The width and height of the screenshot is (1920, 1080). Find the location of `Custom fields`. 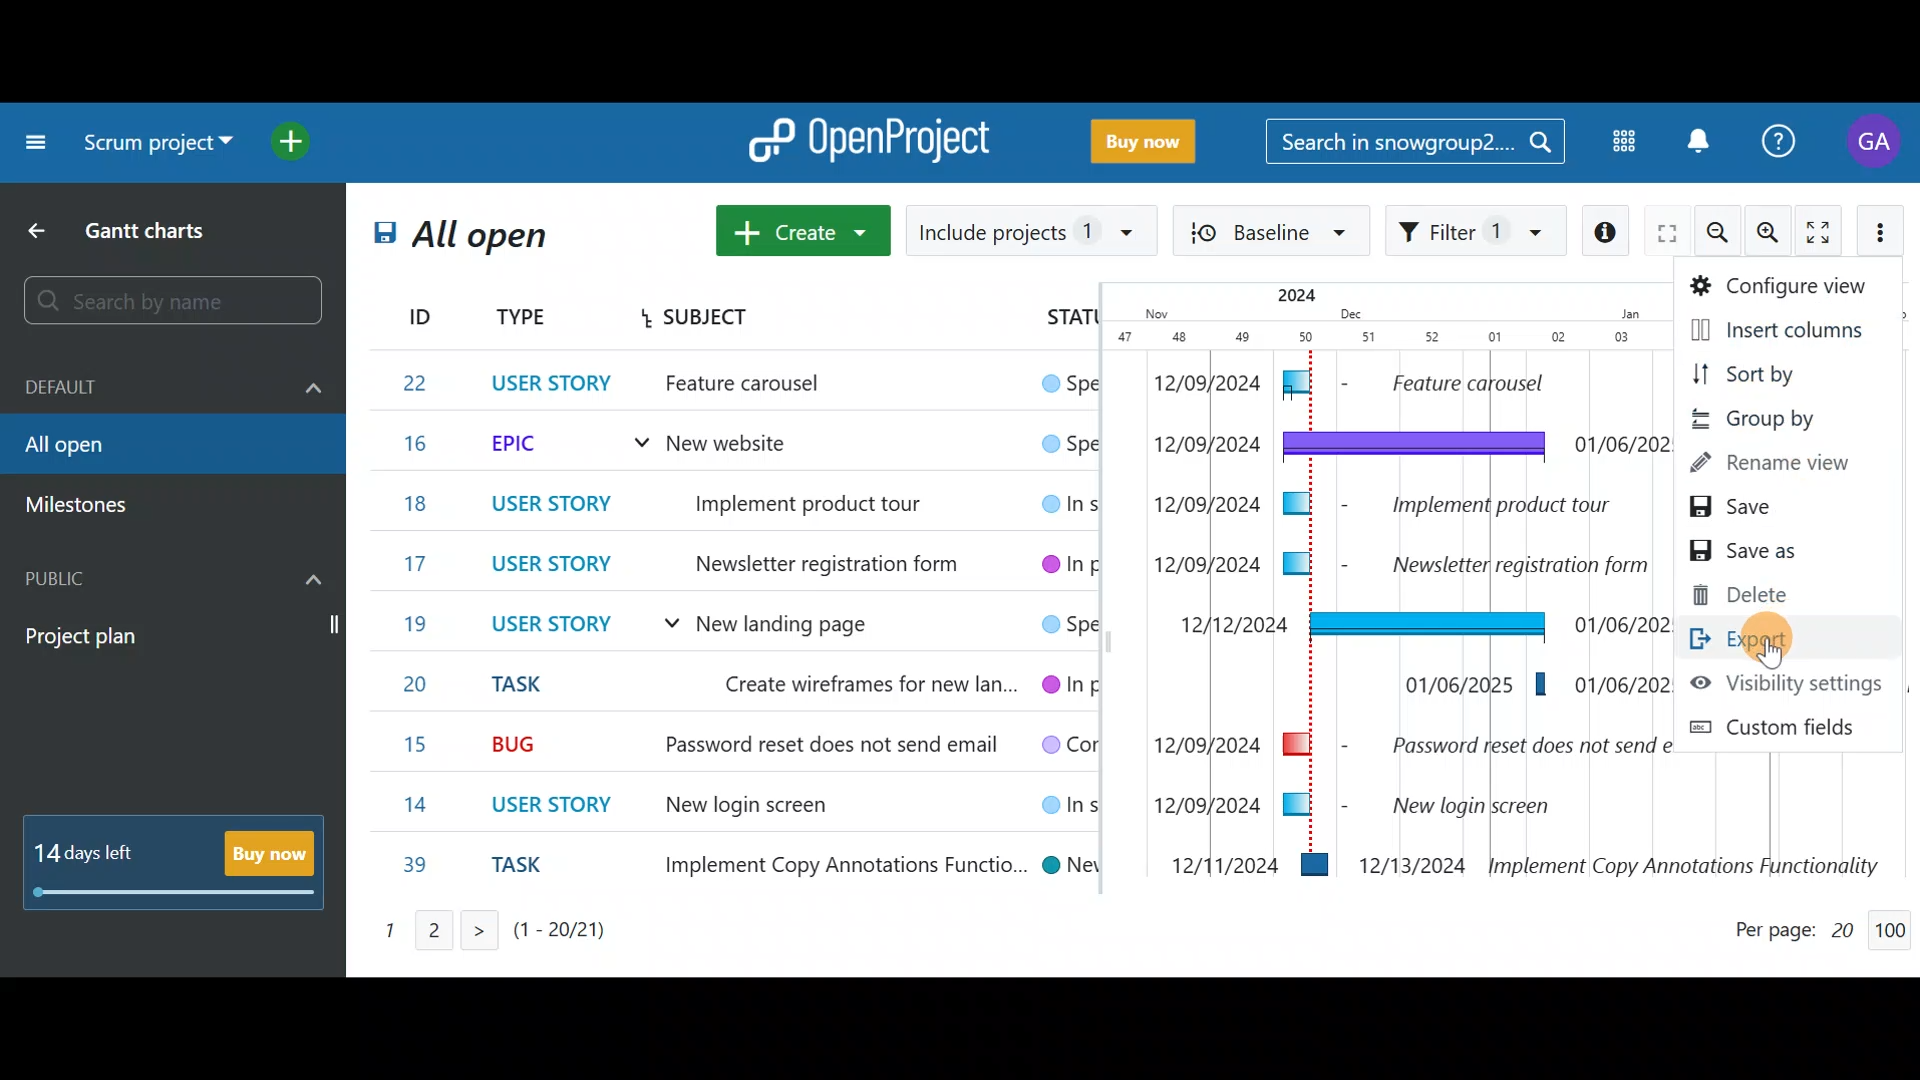

Custom fields is located at coordinates (1786, 724).